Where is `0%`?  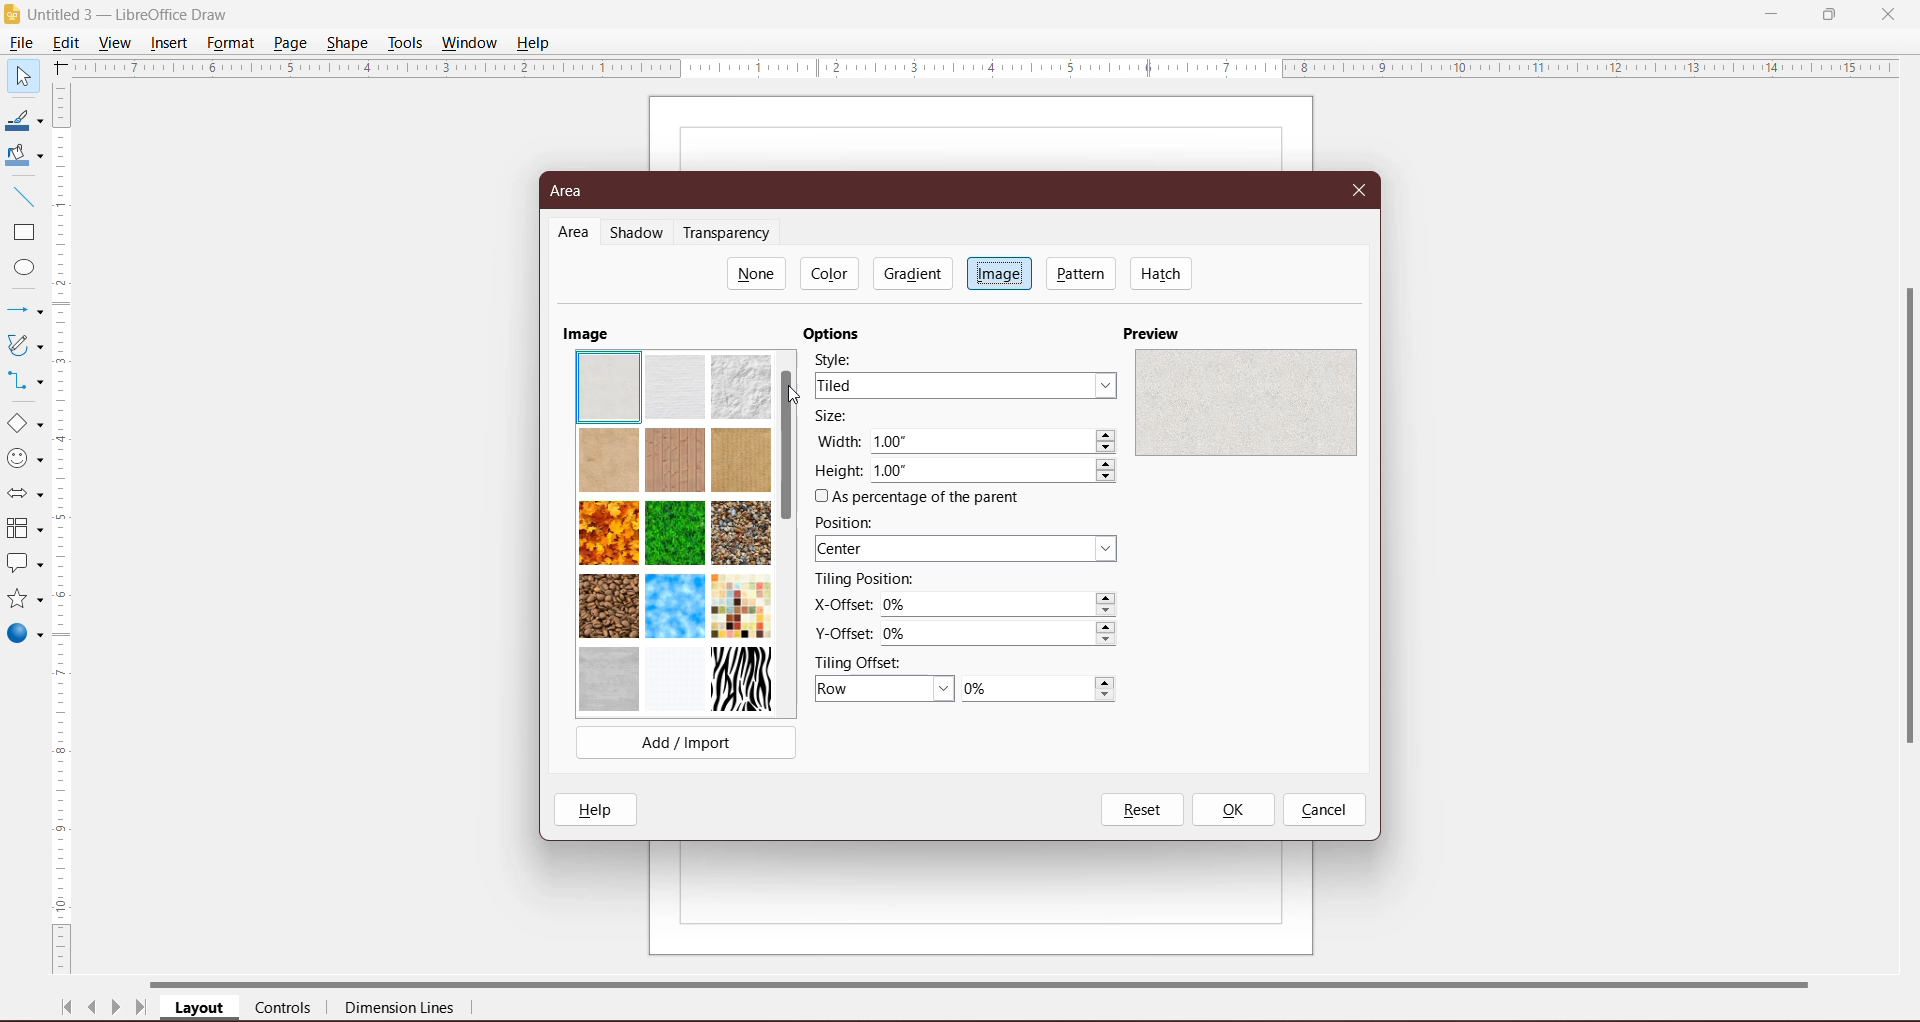
0% is located at coordinates (1038, 690).